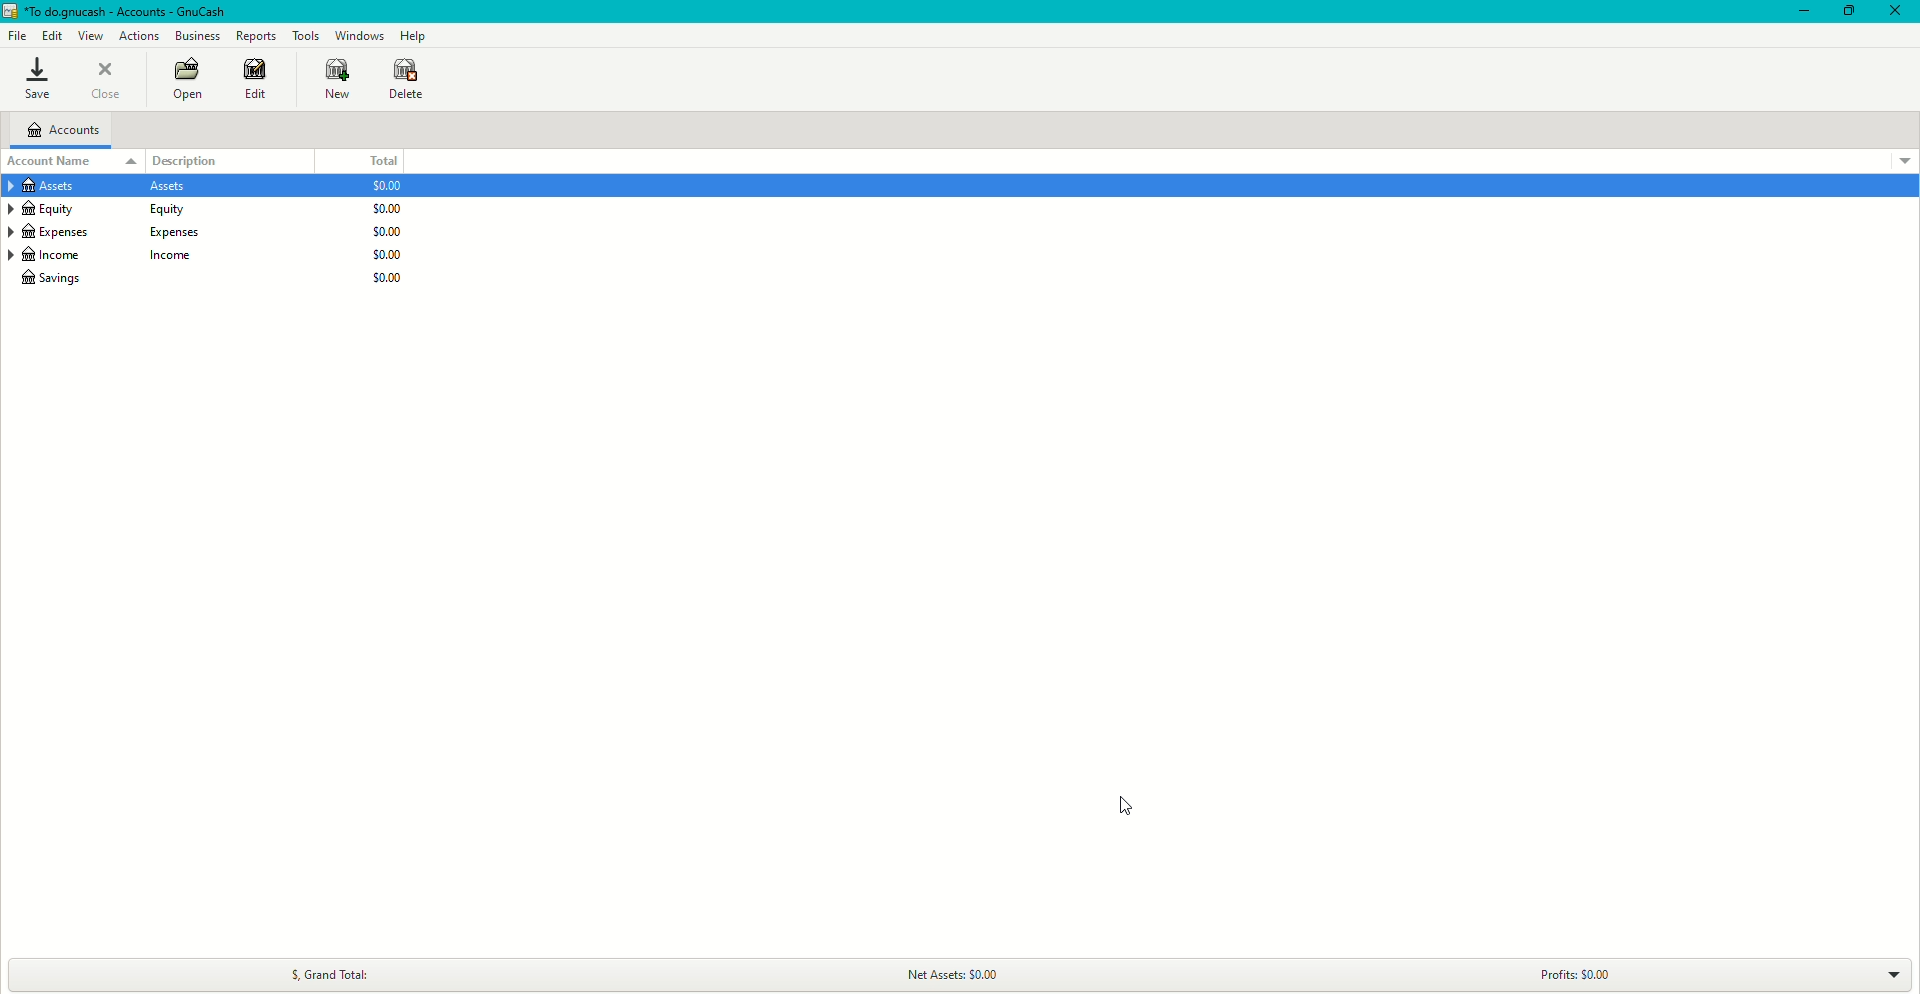 The width and height of the screenshot is (1920, 994). What do you see at coordinates (58, 280) in the screenshot?
I see `Savings Account` at bounding box center [58, 280].